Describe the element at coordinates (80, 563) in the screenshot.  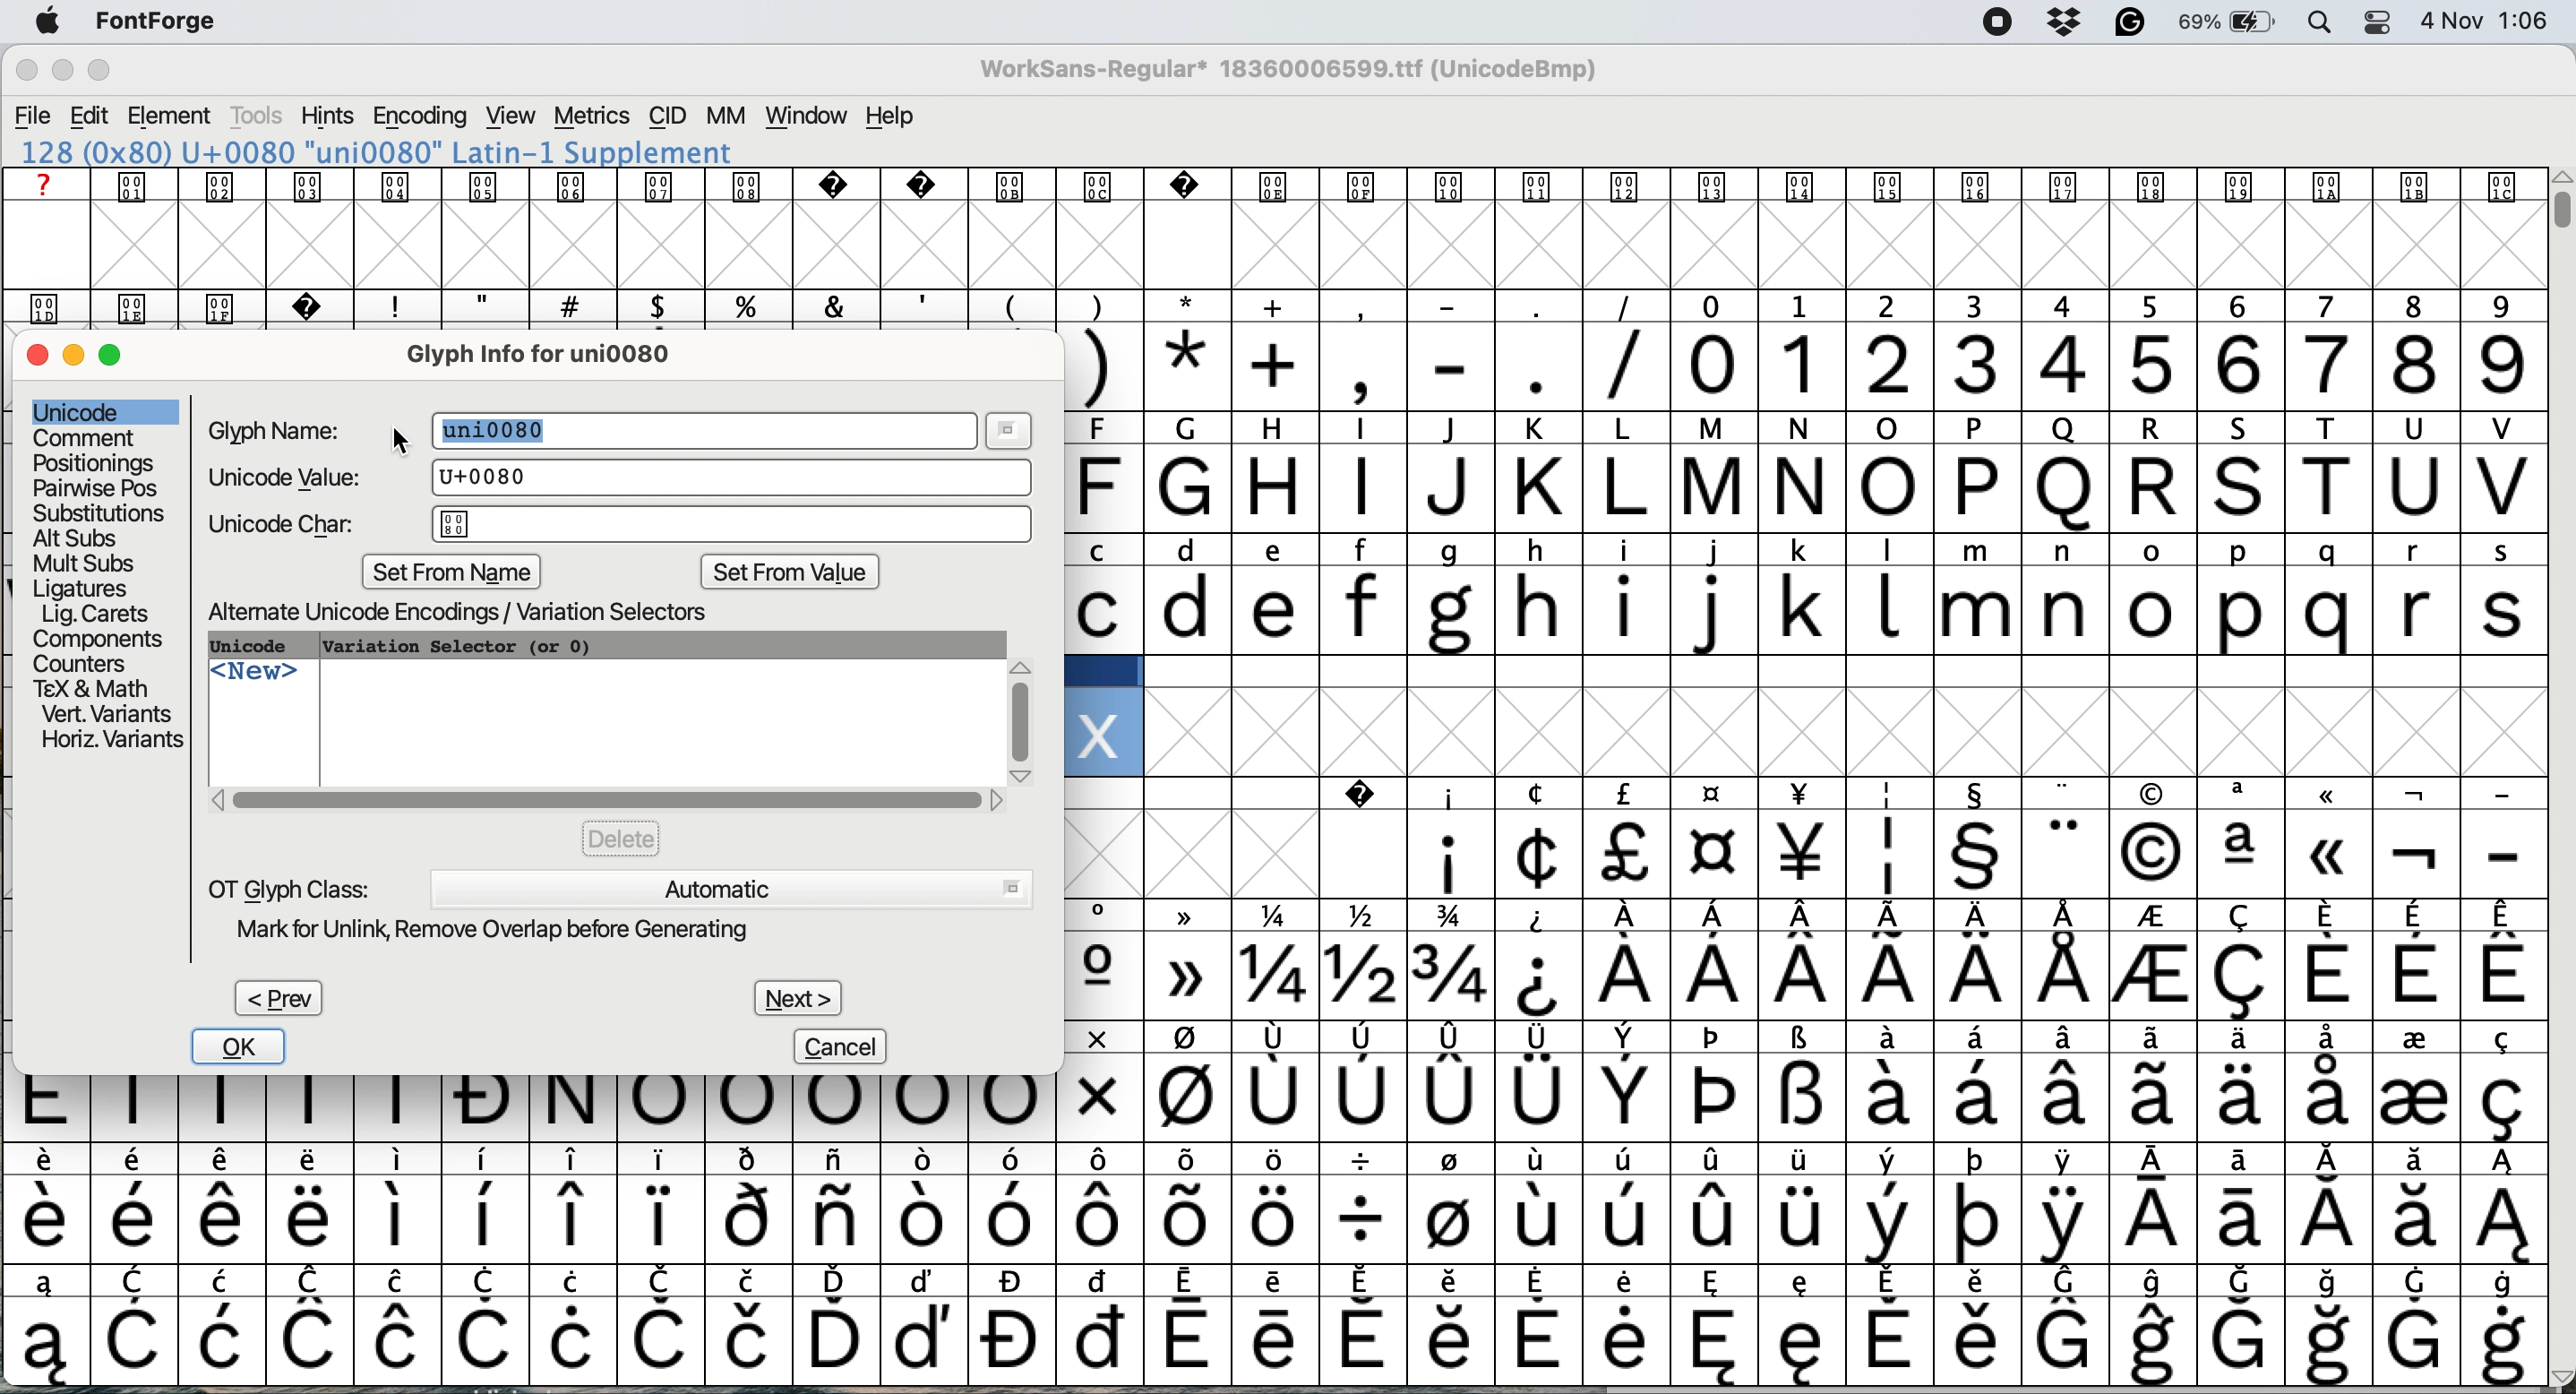
I see `mult subs` at that location.